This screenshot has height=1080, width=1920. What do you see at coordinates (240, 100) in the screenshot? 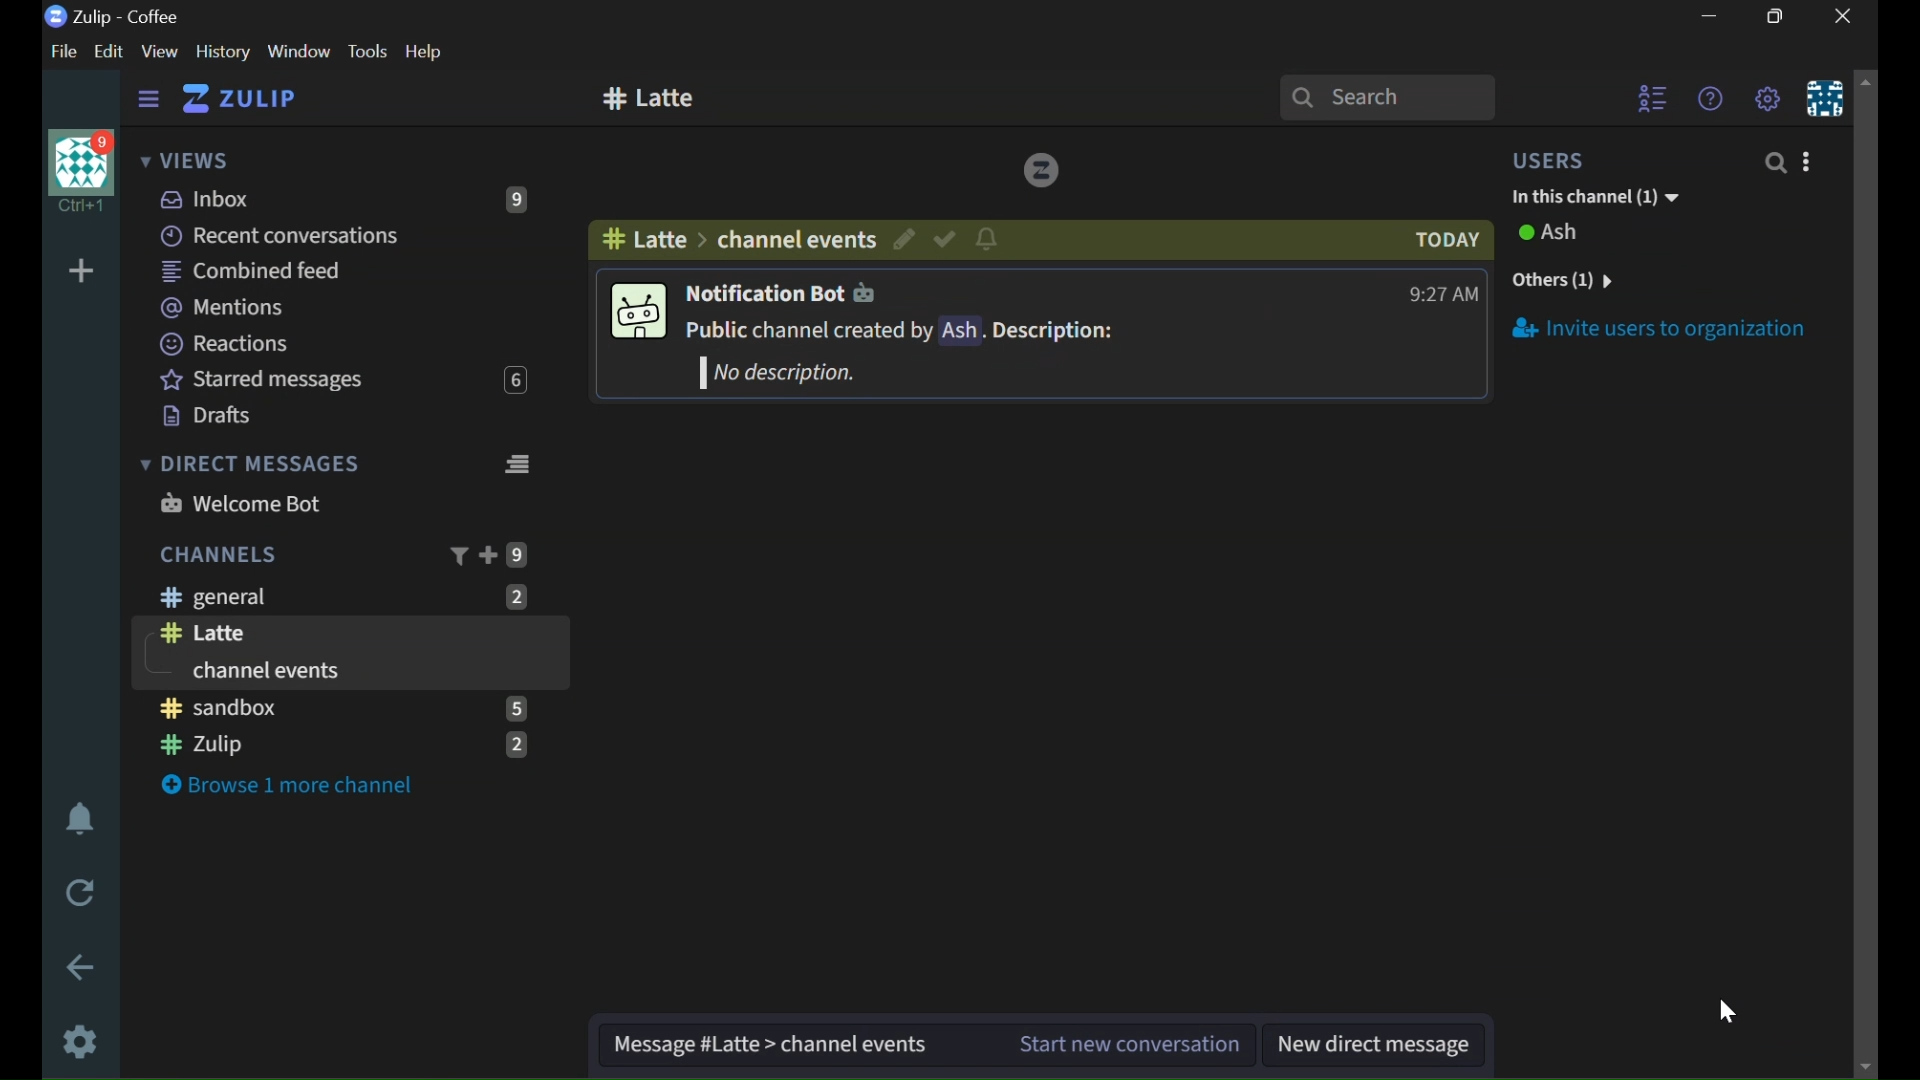
I see `ZULIP` at bounding box center [240, 100].